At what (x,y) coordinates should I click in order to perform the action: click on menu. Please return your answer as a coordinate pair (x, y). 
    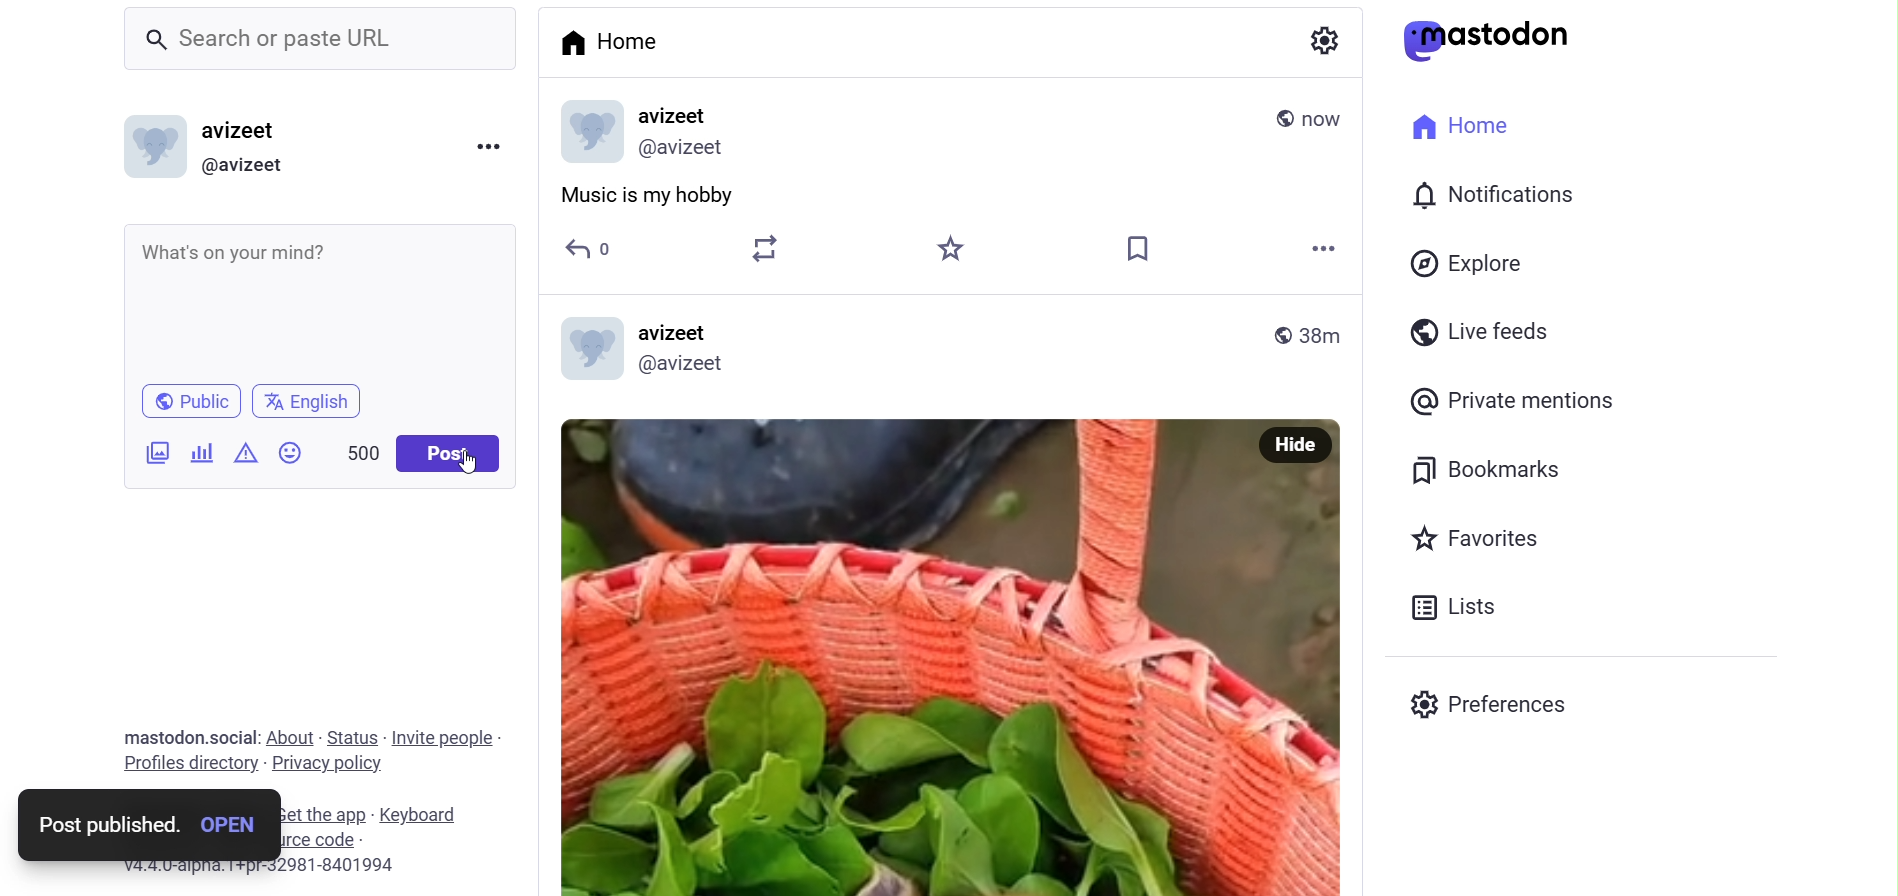
    Looking at the image, I should click on (487, 148).